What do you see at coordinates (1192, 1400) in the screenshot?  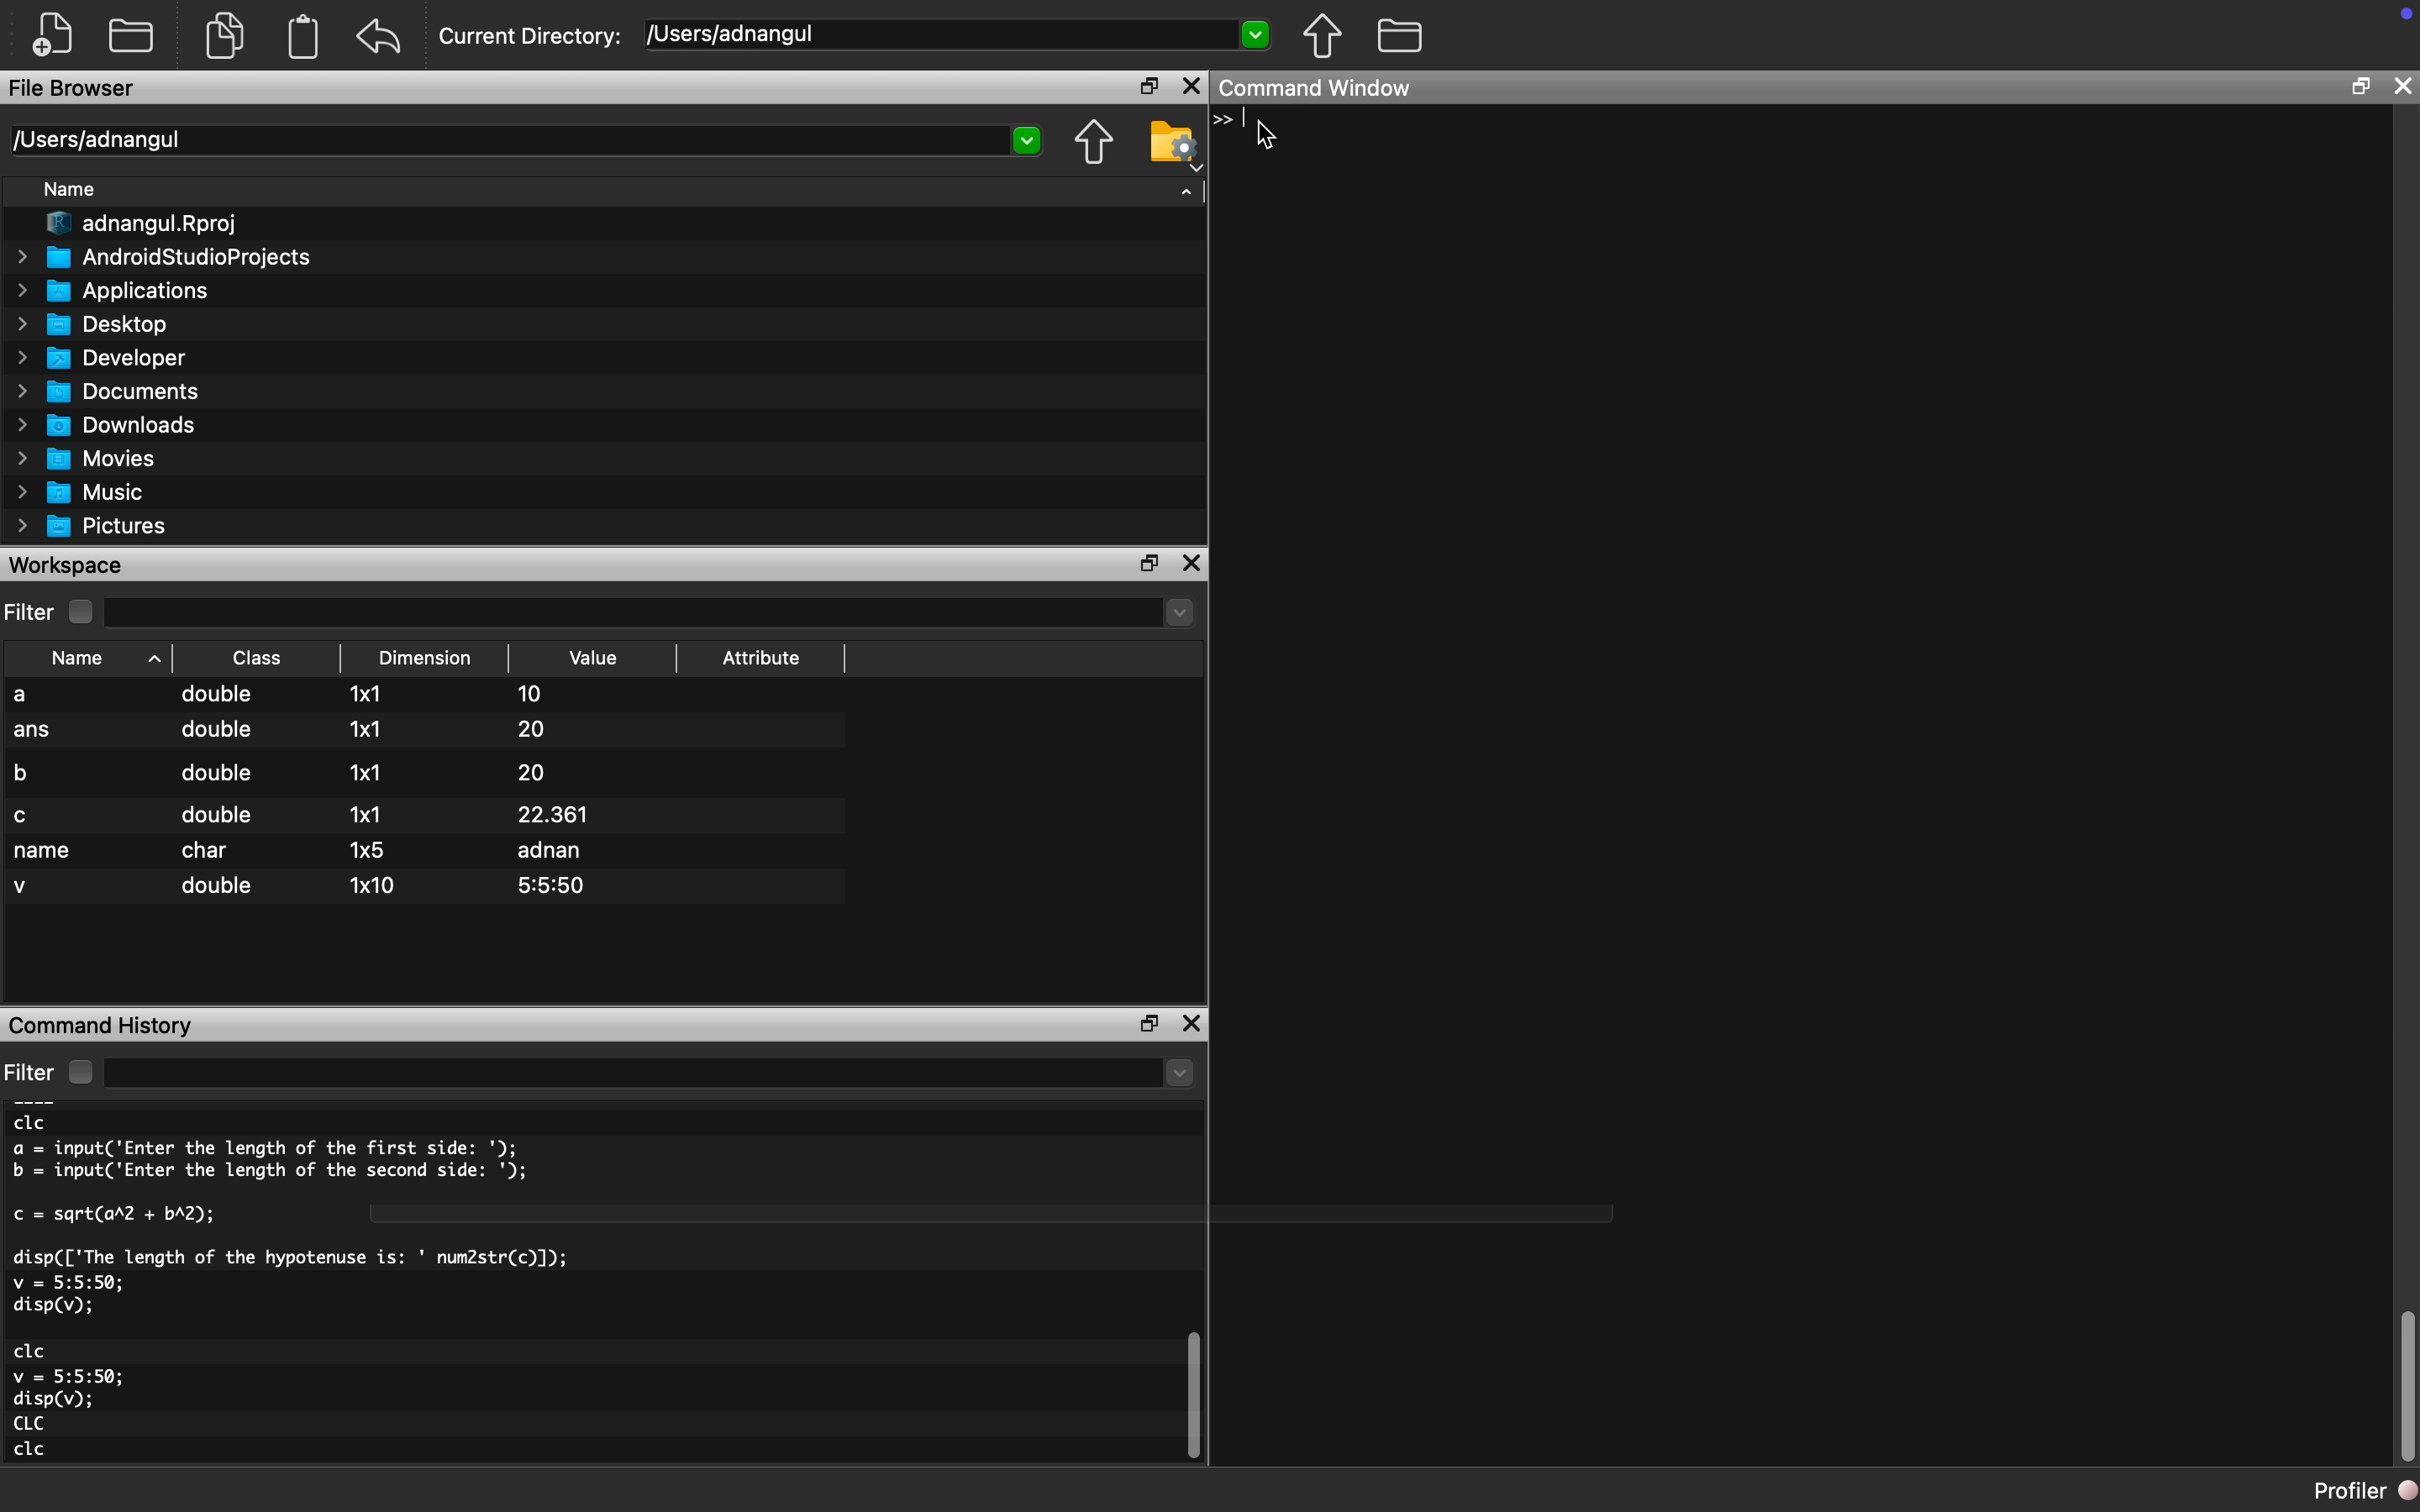 I see `Scrollbar` at bounding box center [1192, 1400].